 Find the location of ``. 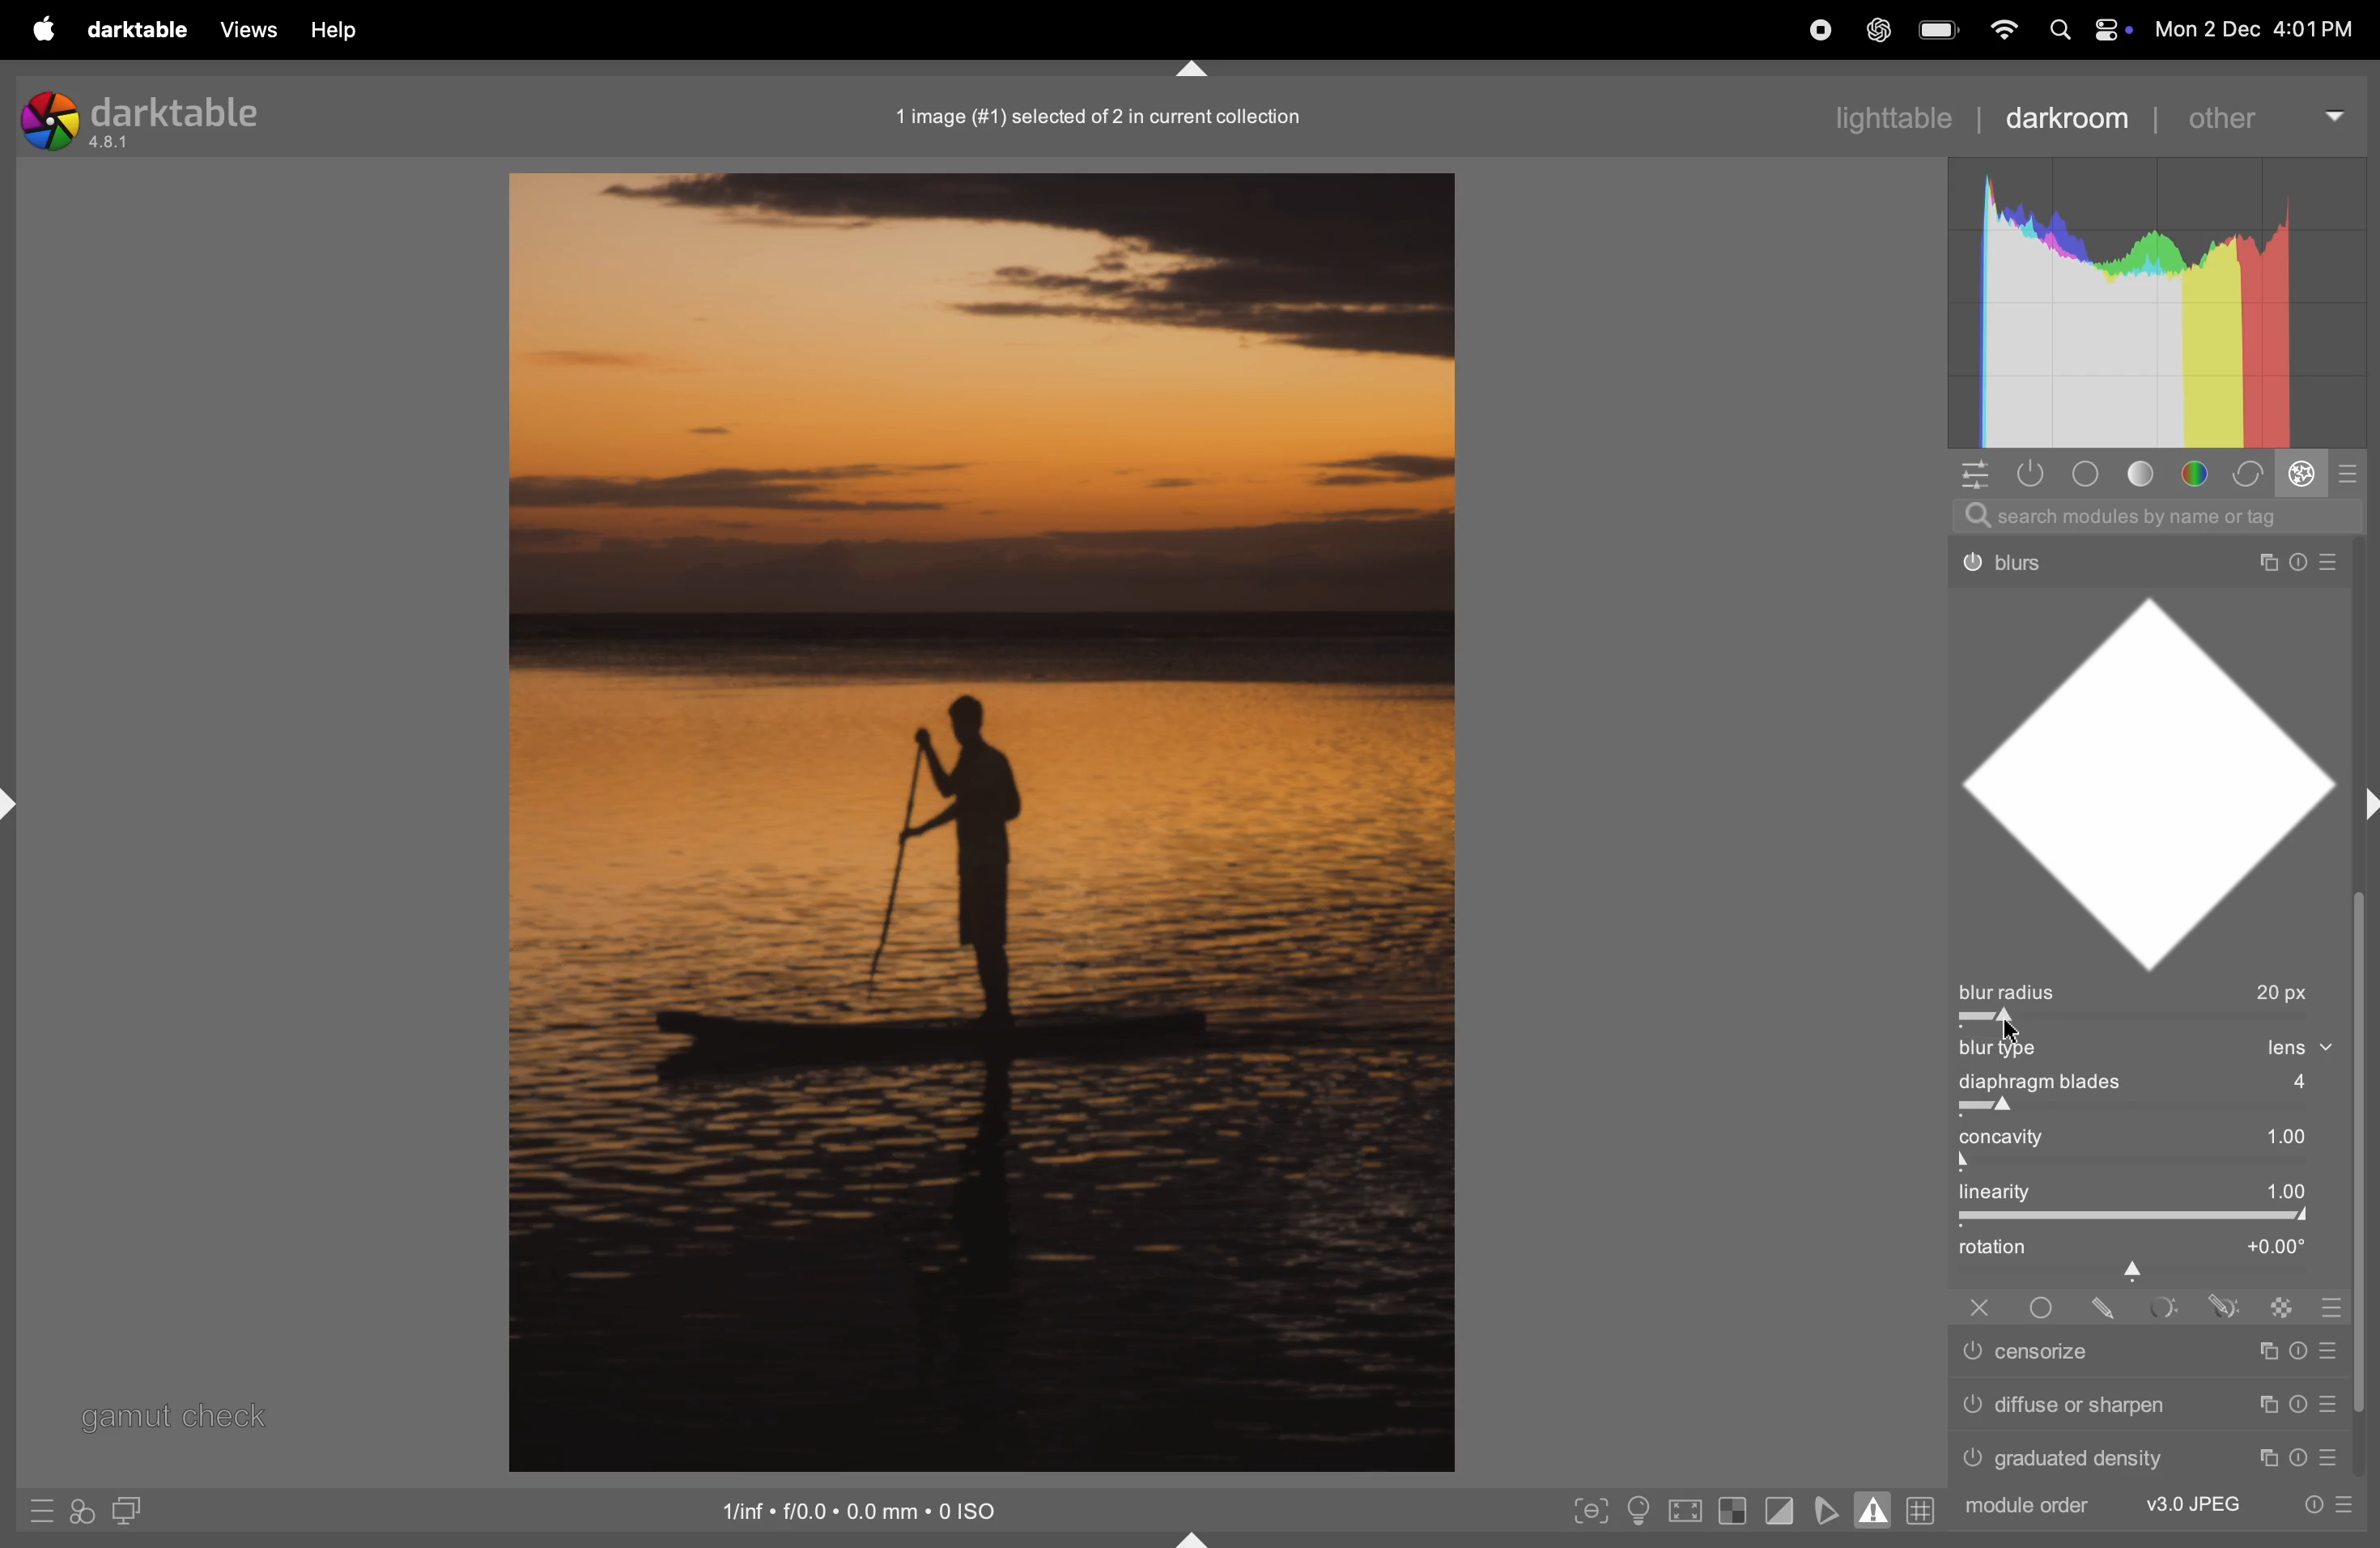

 is located at coordinates (2041, 1307).